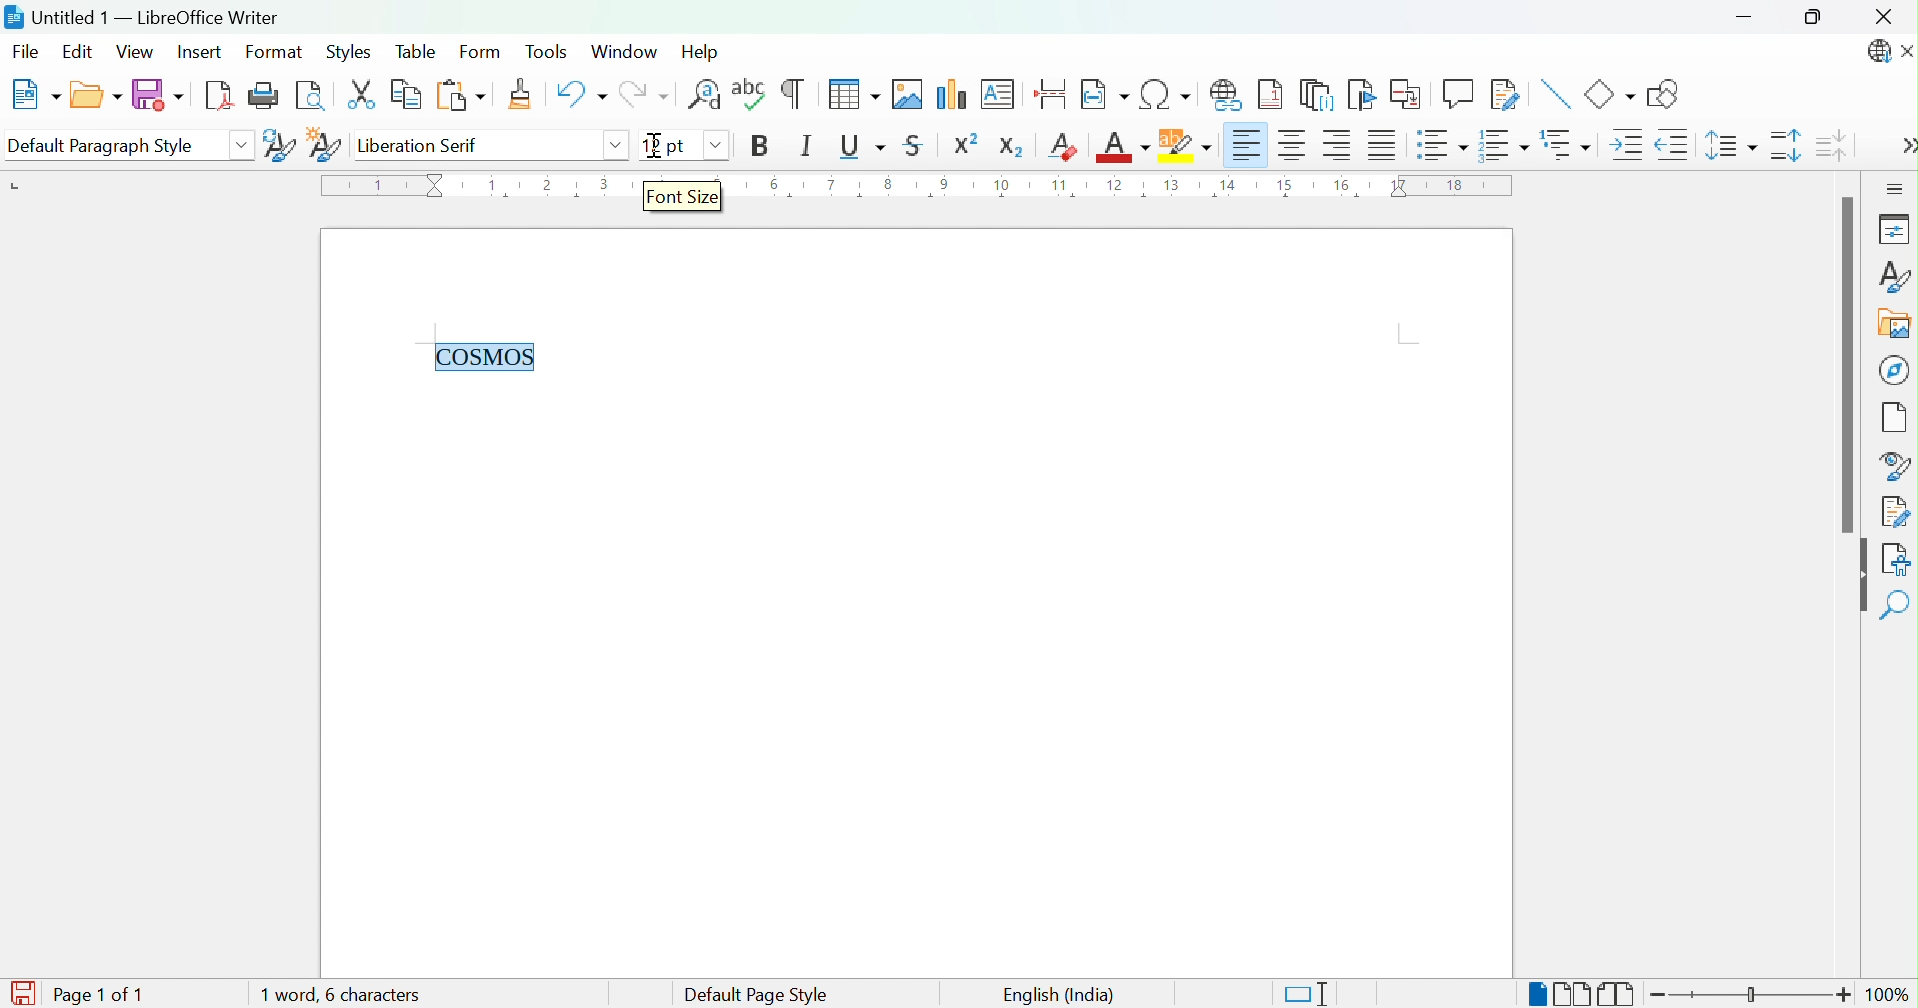  I want to click on Character Highlighting Color, so click(1182, 145).